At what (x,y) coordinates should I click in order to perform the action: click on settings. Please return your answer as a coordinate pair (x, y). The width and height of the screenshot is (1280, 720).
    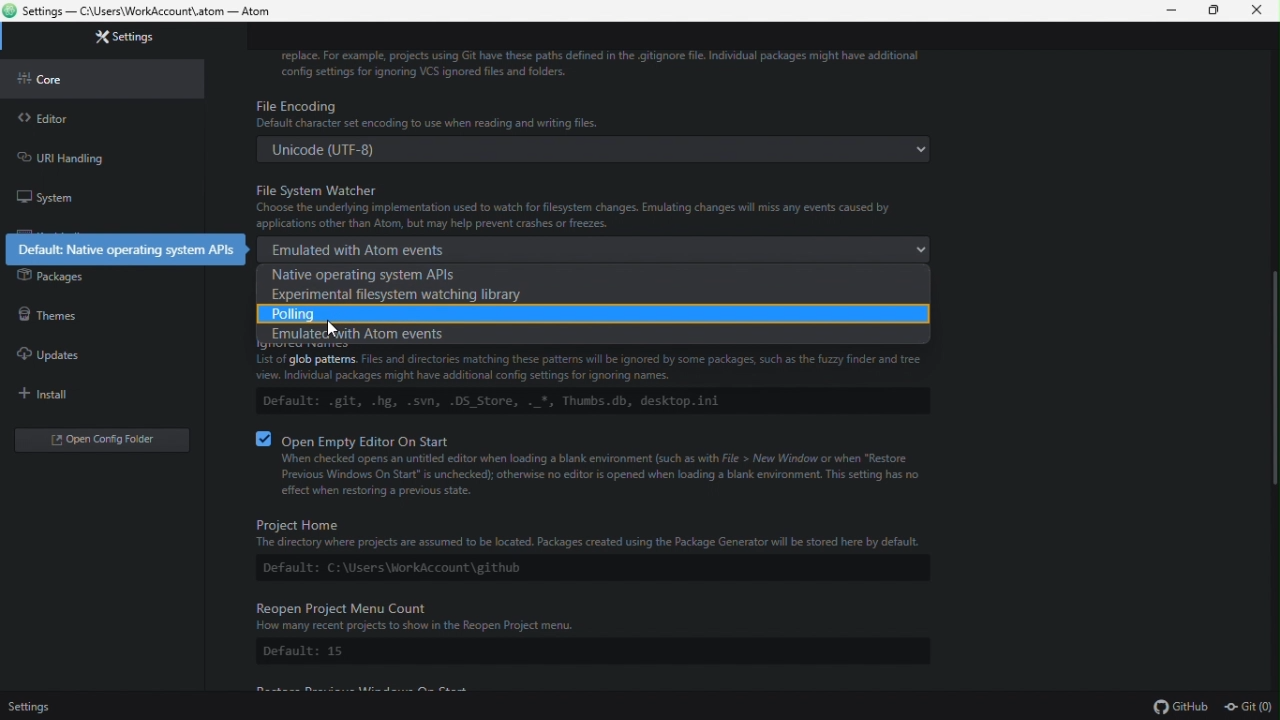
    Looking at the image, I should click on (123, 39).